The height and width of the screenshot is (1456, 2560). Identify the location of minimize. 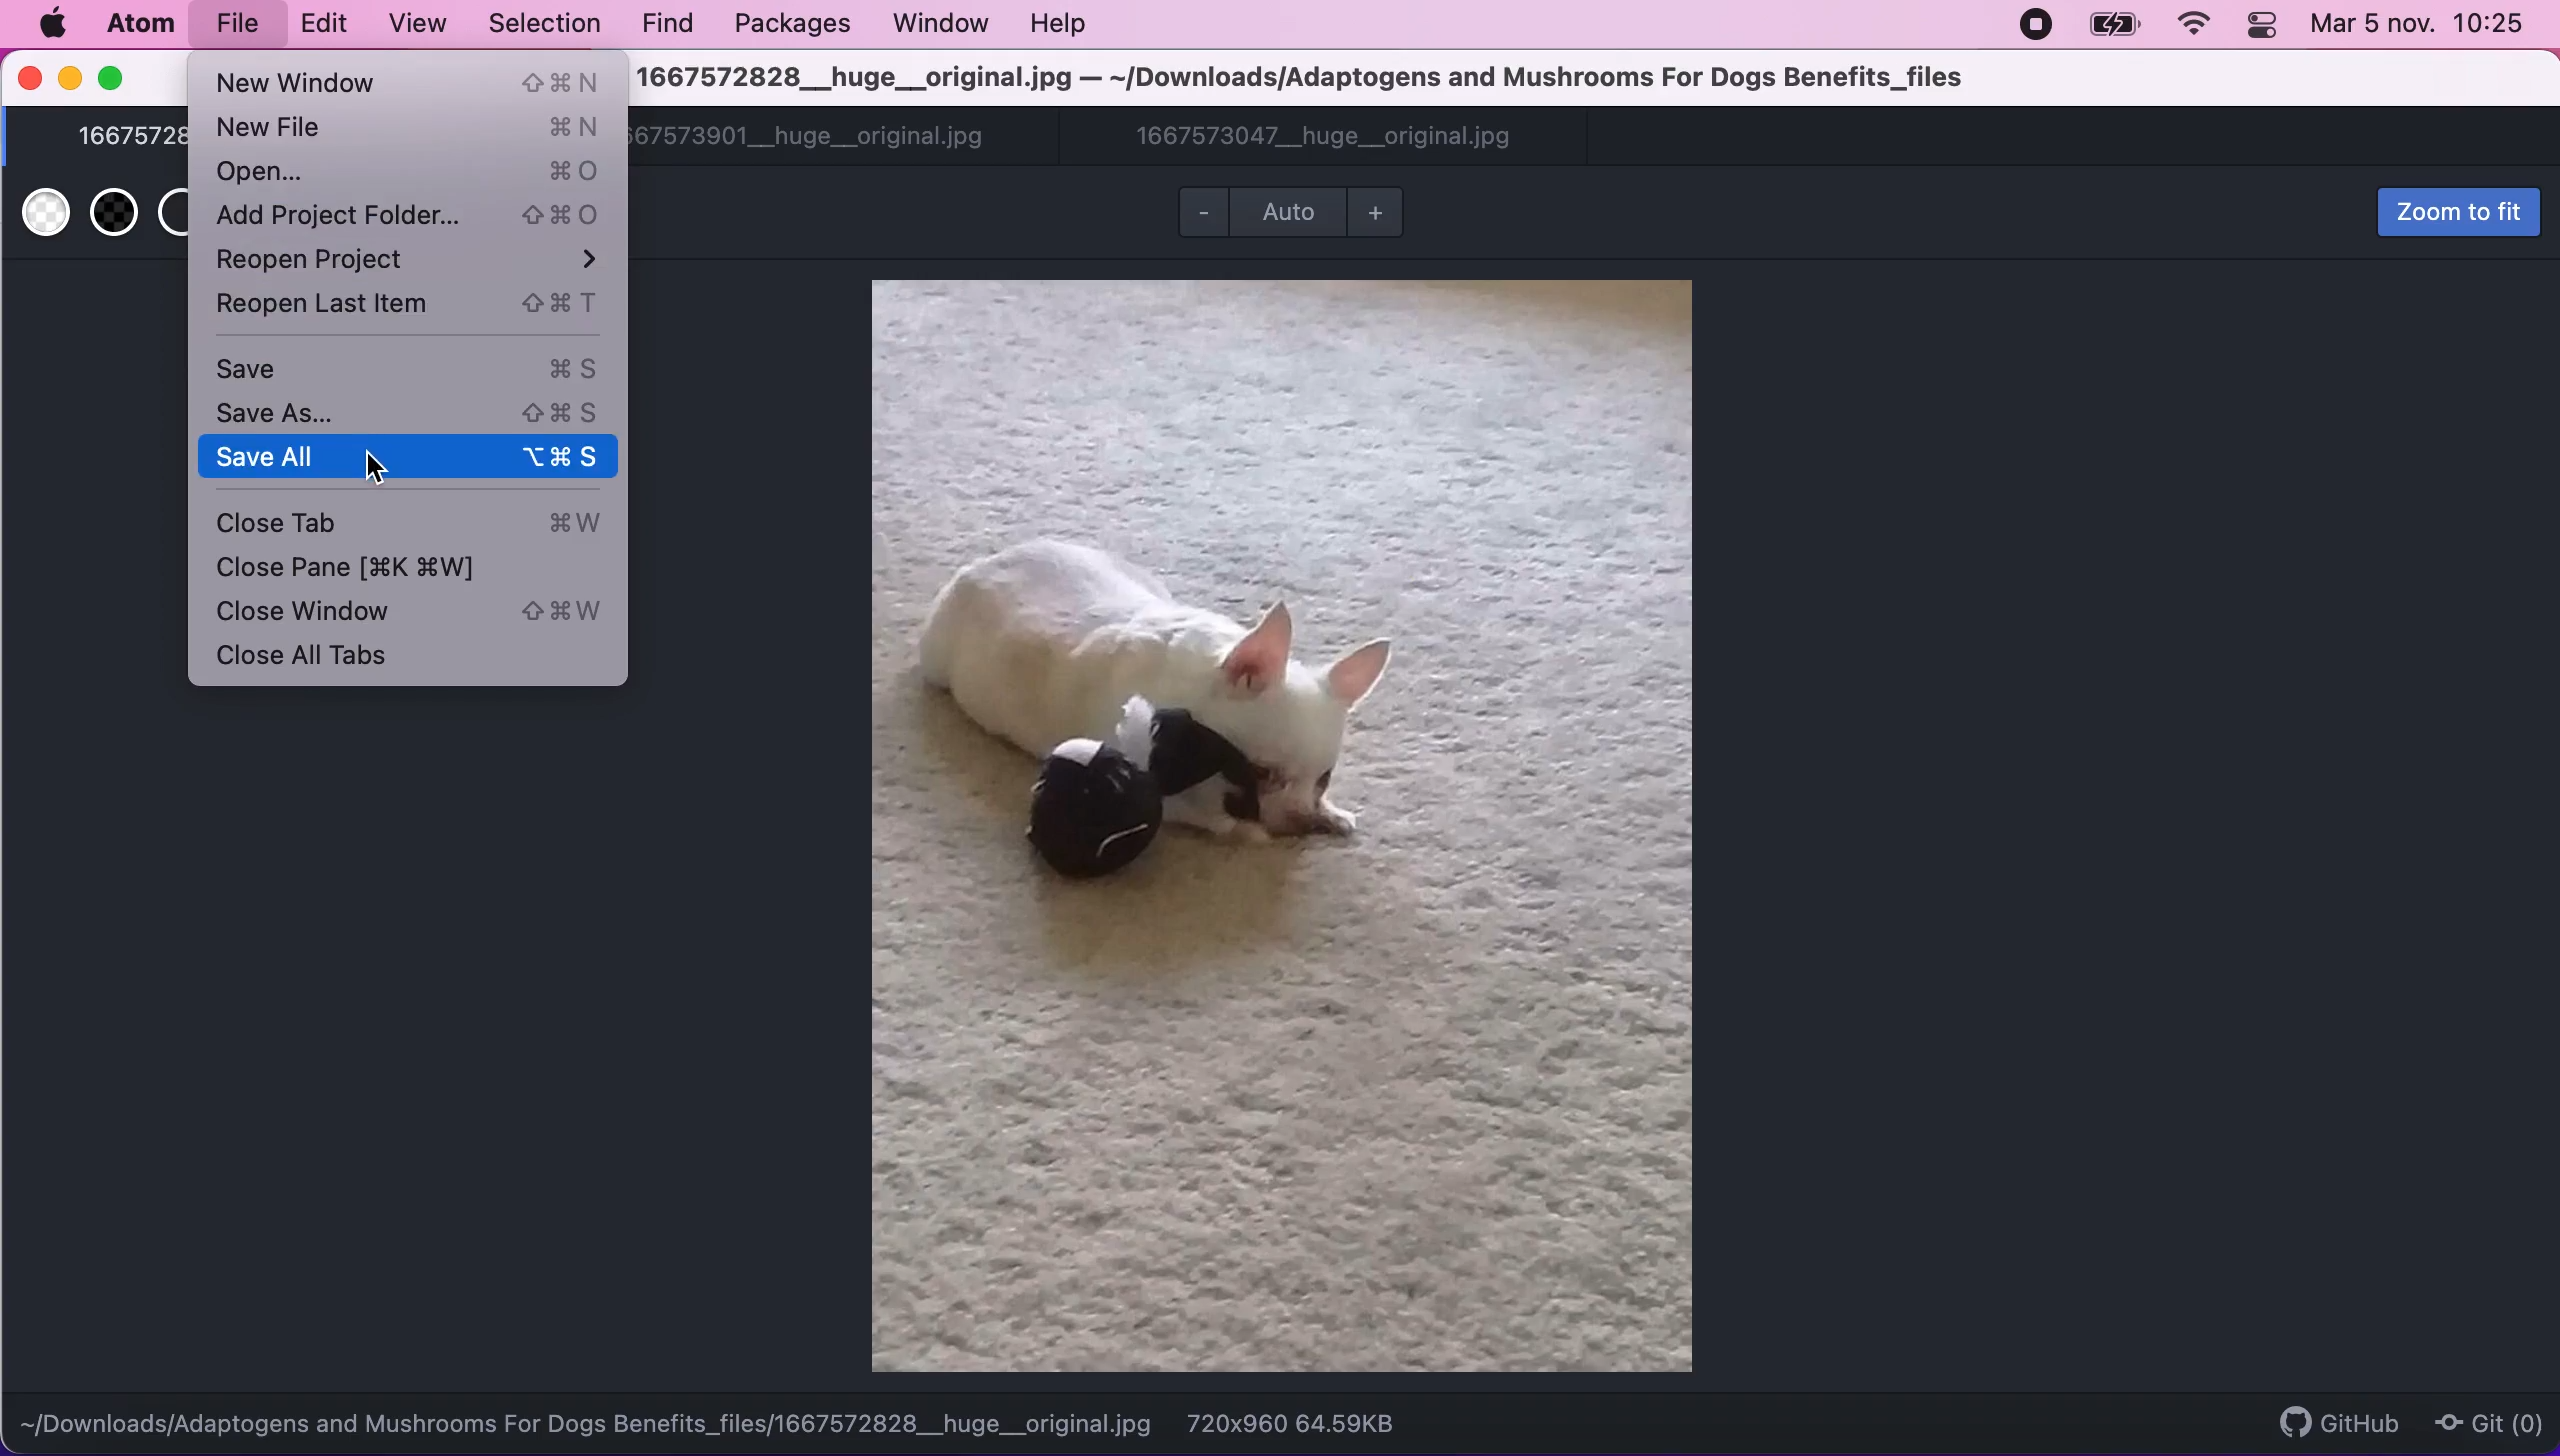
(70, 80).